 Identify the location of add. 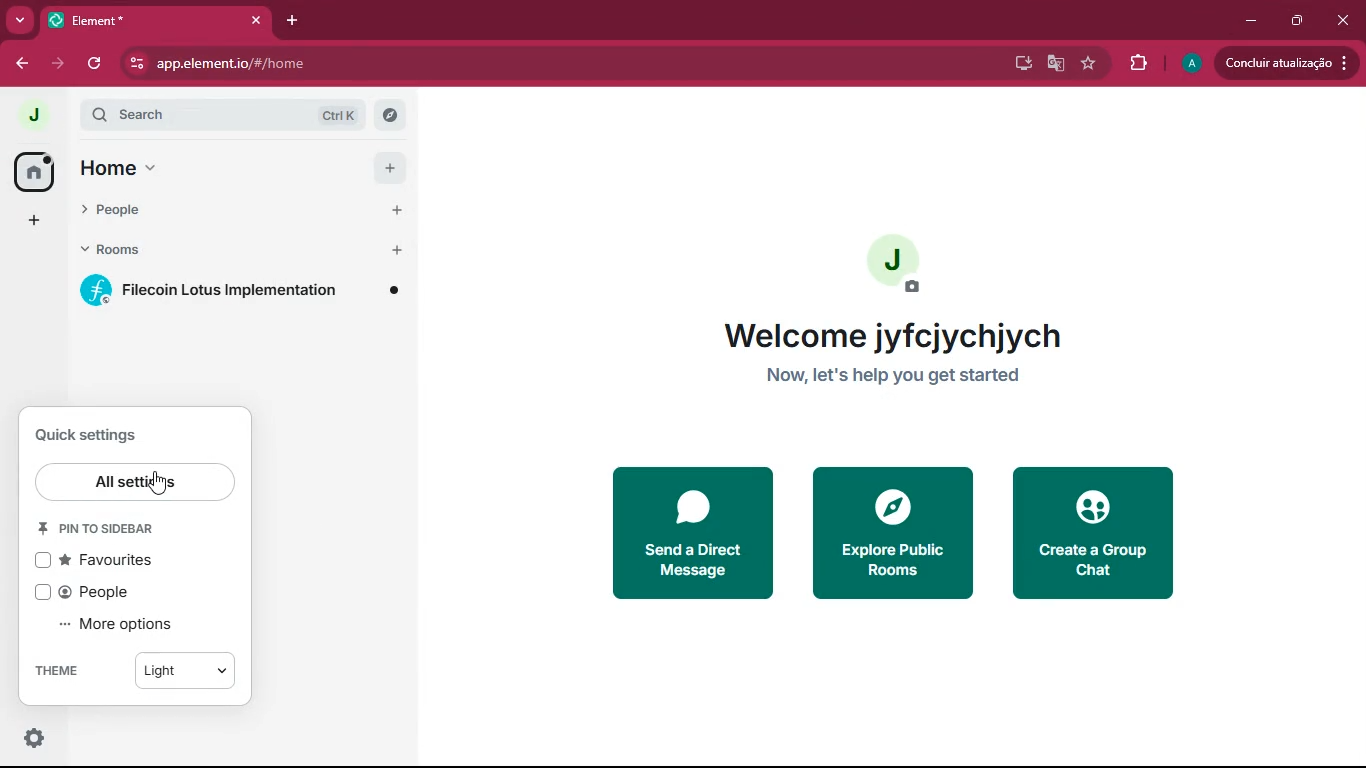
(34, 221).